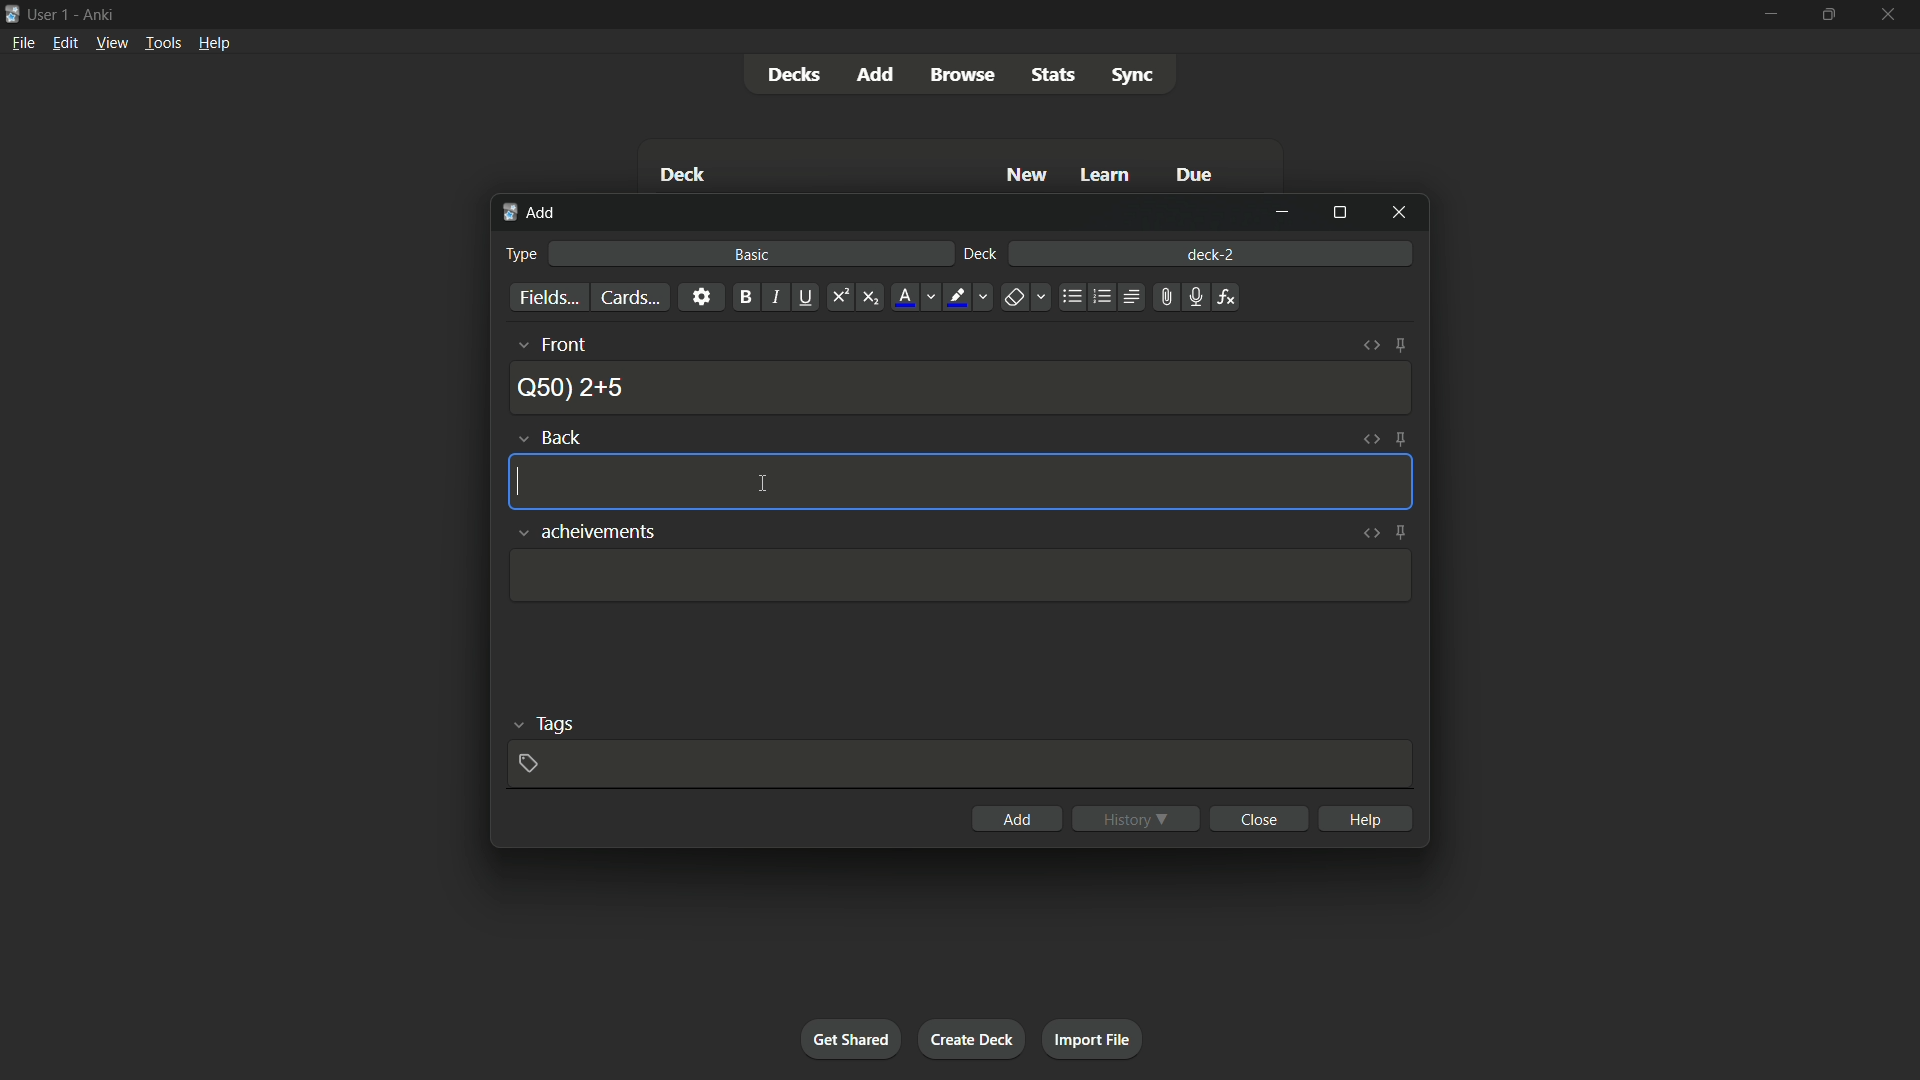 The width and height of the screenshot is (1920, 1080). Describe the element at coordinates (1769, 16) in the screenshot. I see `minimize` at that location.